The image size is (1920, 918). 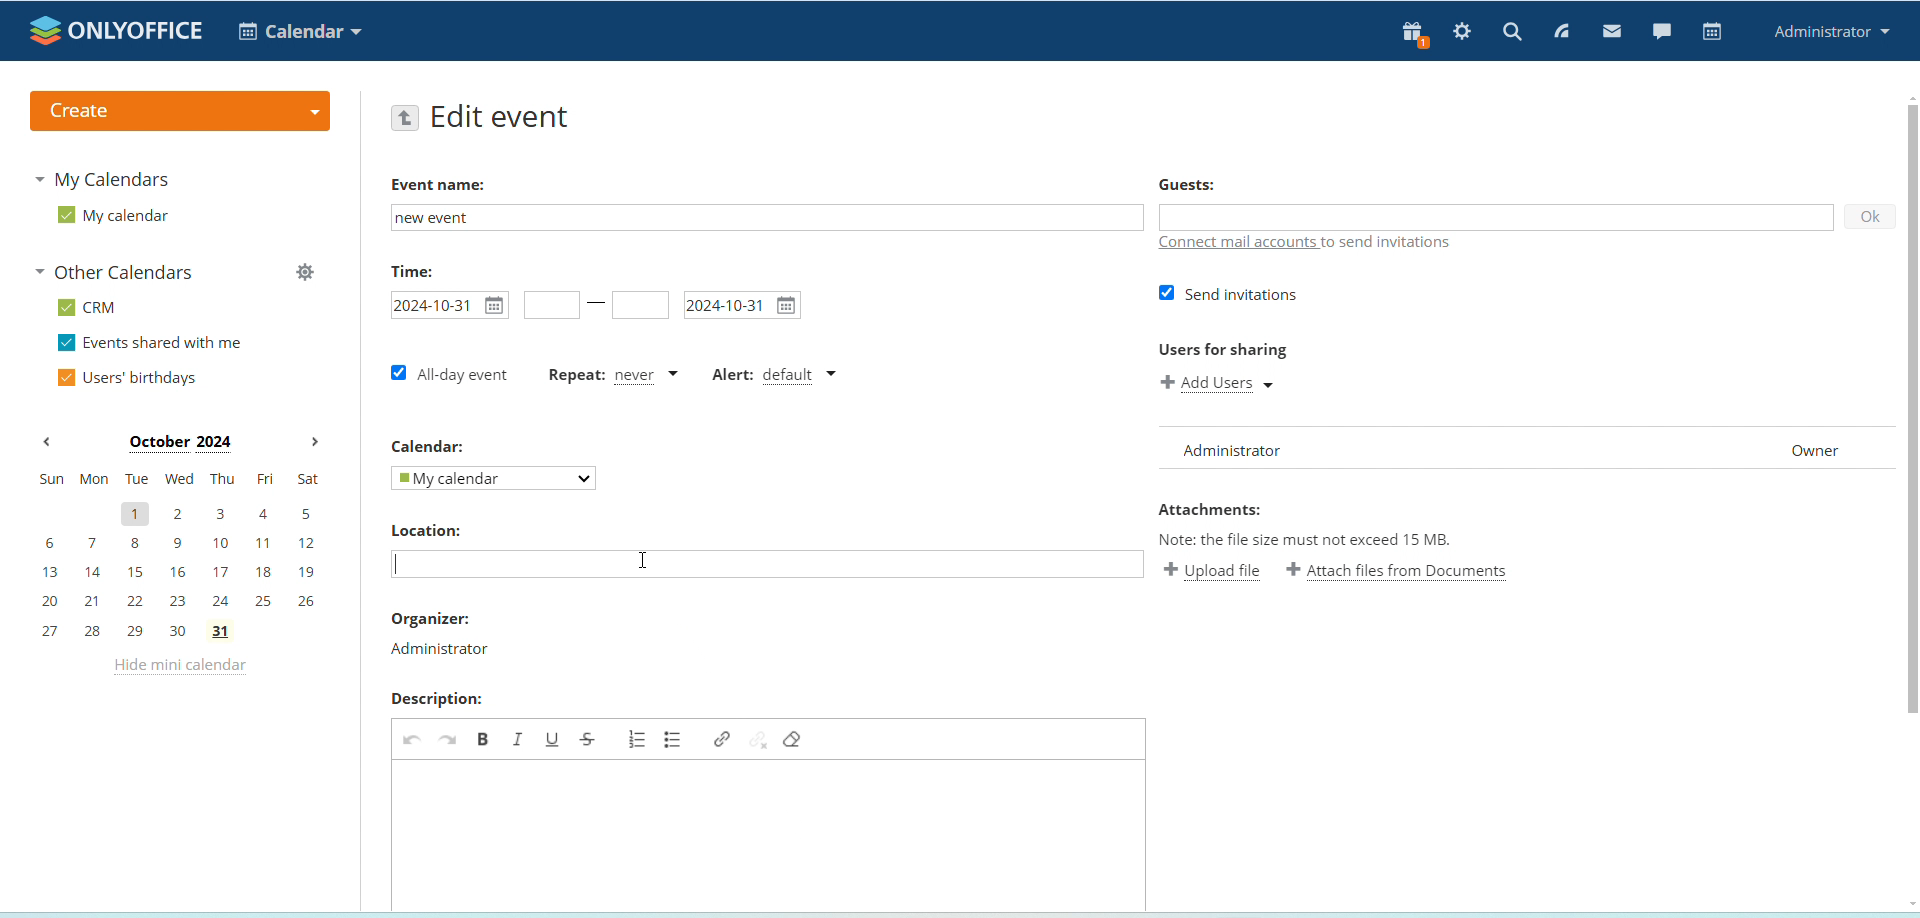 I want to click on event start time, so click(x=550, y=306).